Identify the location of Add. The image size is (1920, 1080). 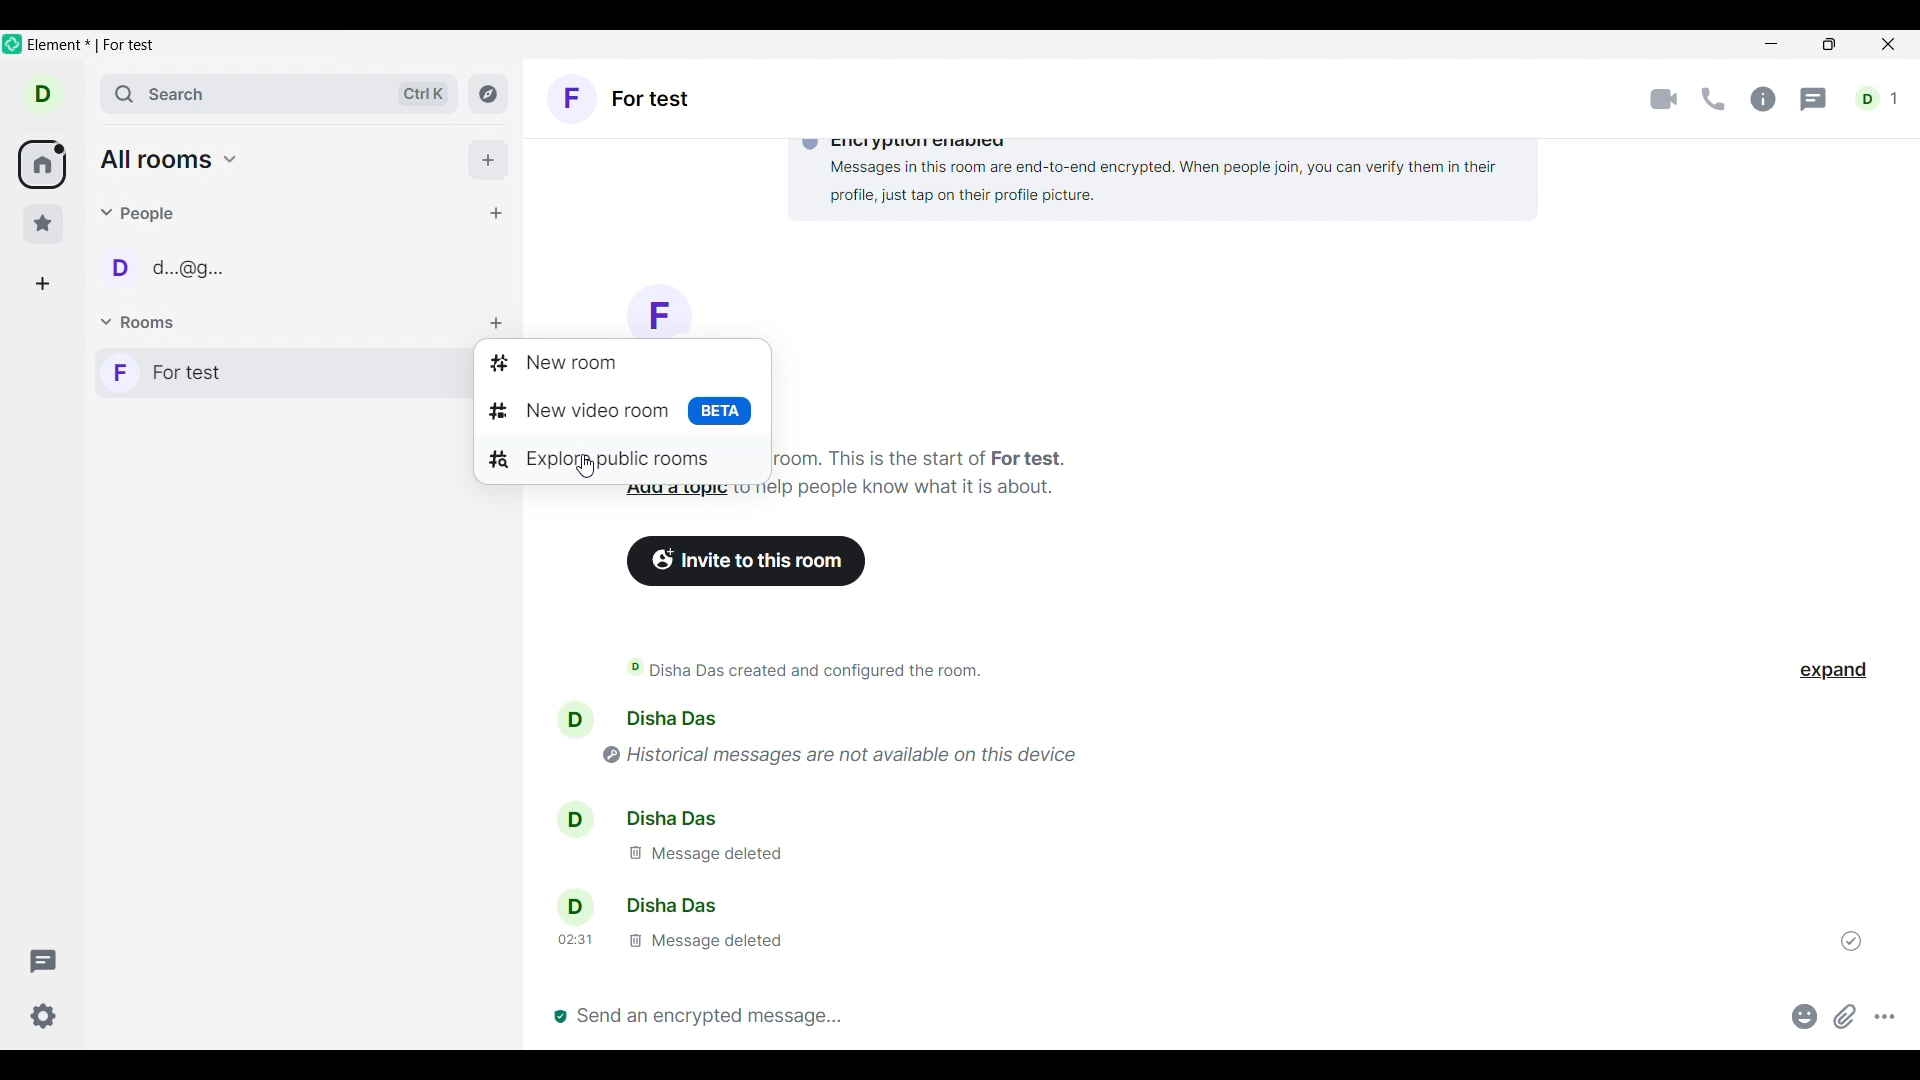
(489, 159).